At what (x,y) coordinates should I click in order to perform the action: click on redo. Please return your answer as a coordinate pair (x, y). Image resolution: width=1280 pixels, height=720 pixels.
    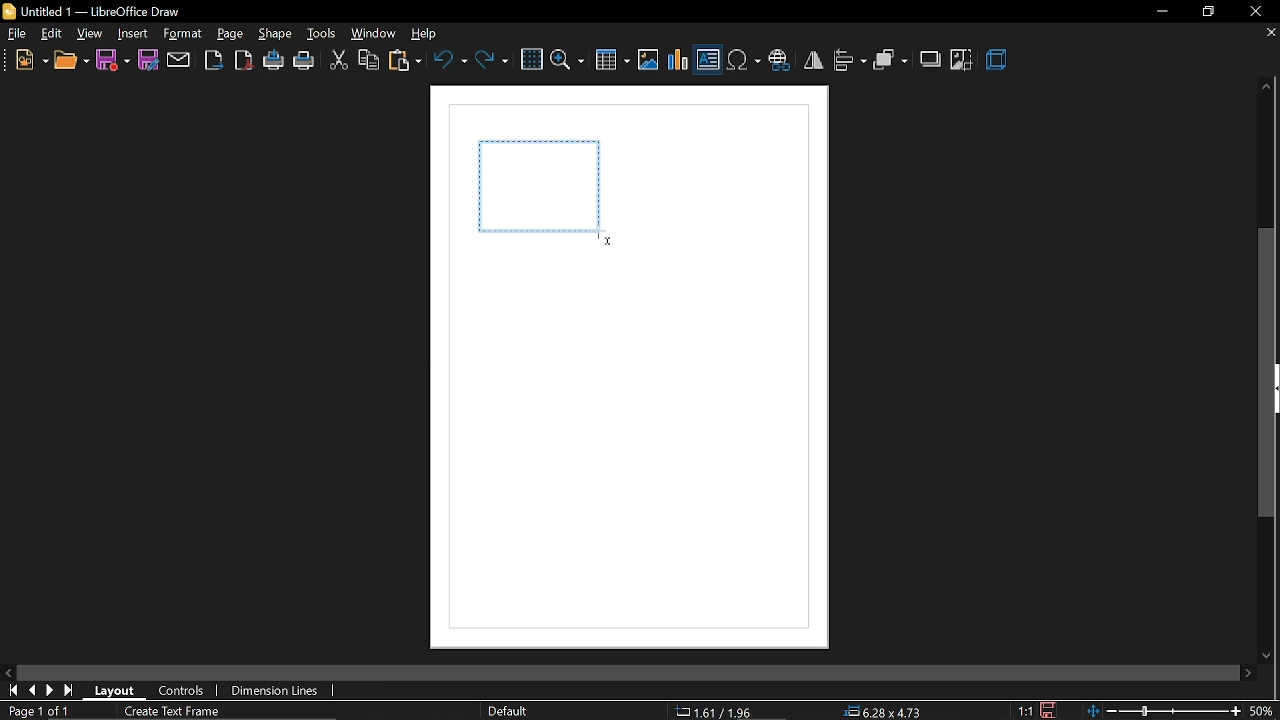
    Looking at the image, I should click on (492, 59).